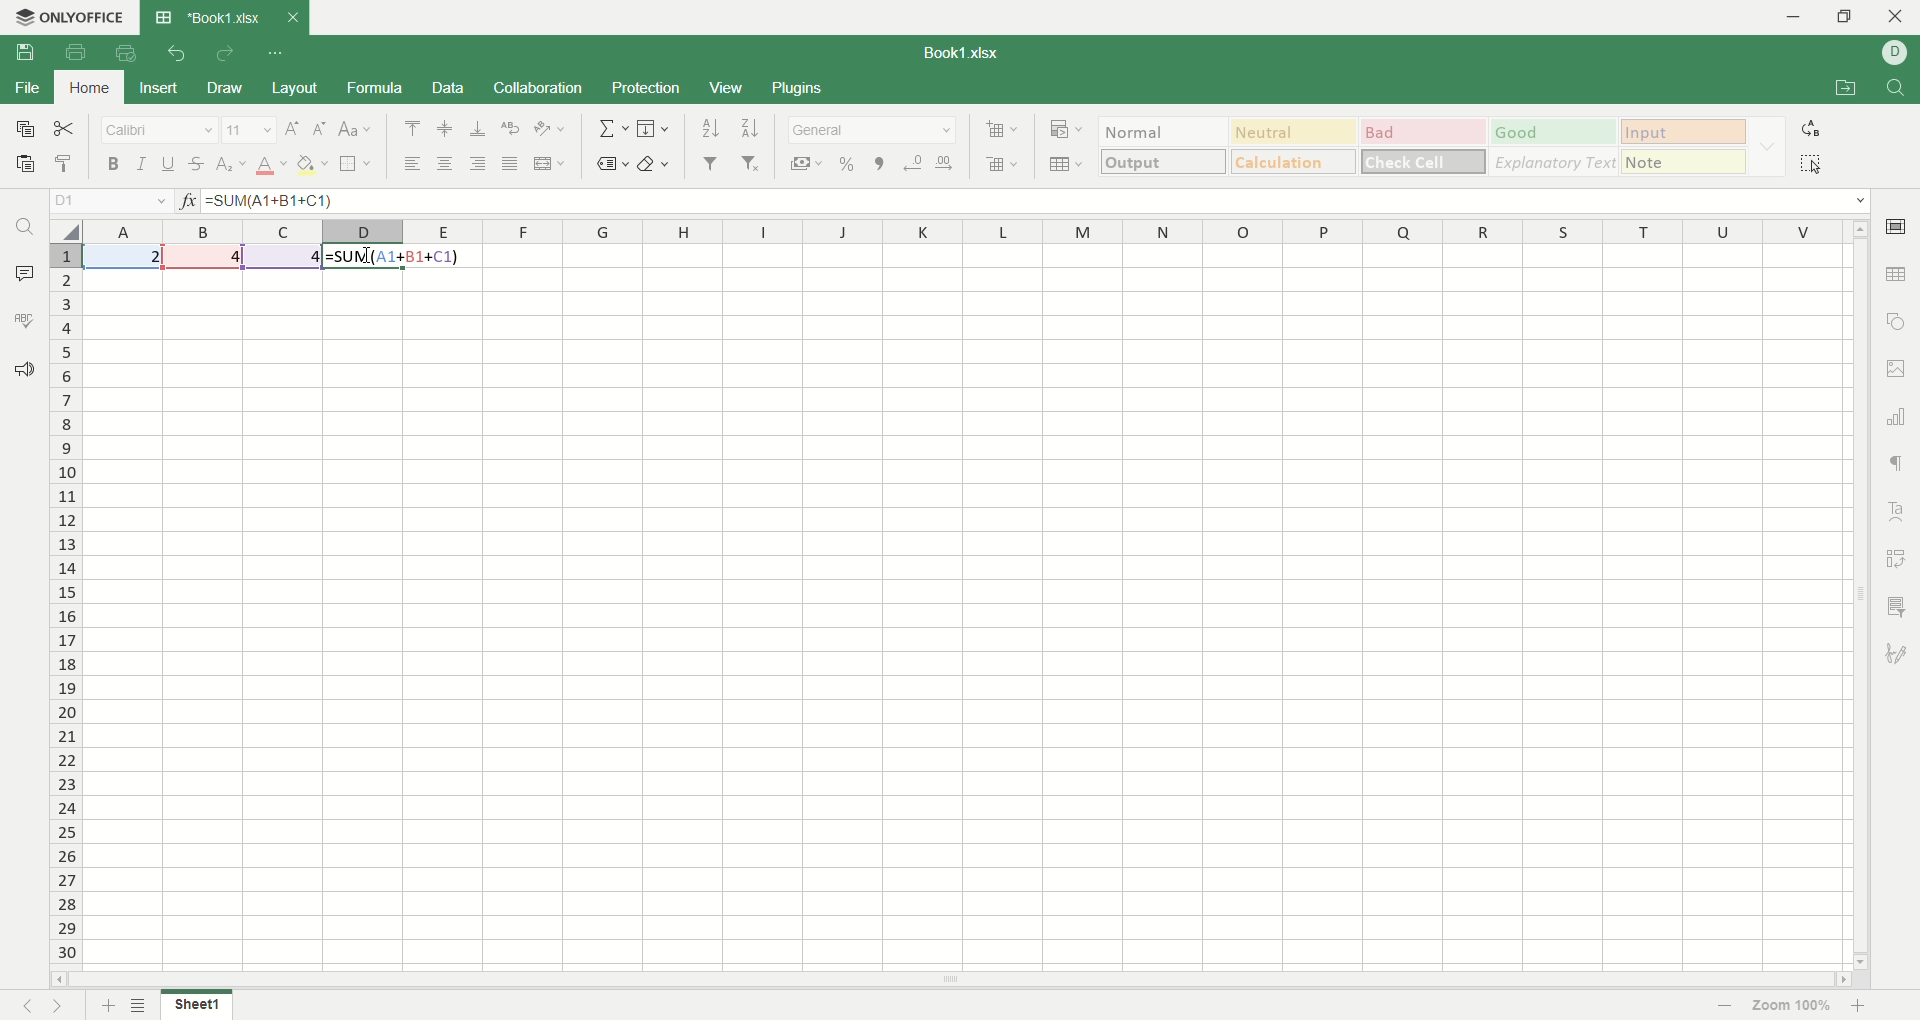 The image size is (1920, 1020). What do you see at coordinates (58, 1006) in the screenshot?
I see `next sheet` at bounding box center [58, 1006].